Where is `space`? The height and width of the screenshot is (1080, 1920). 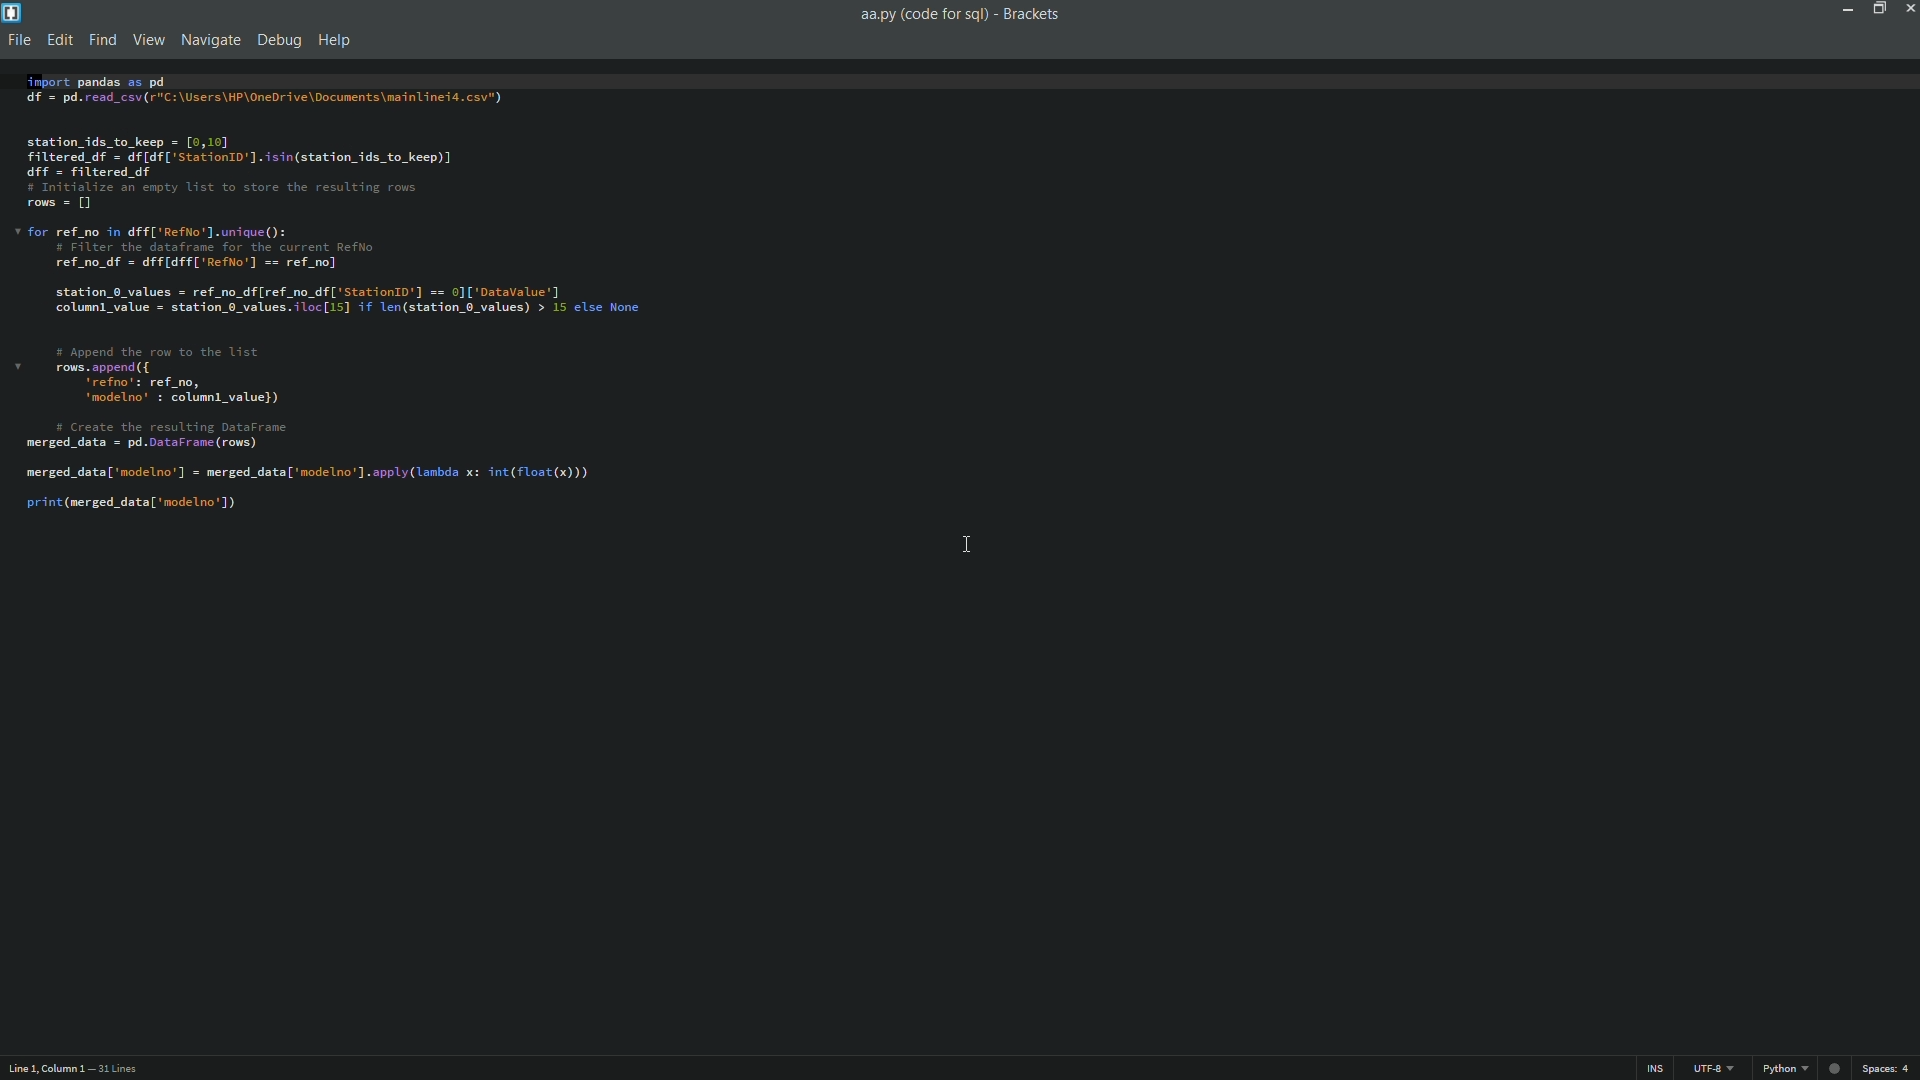 space is located at coordinates (1890, 1069).